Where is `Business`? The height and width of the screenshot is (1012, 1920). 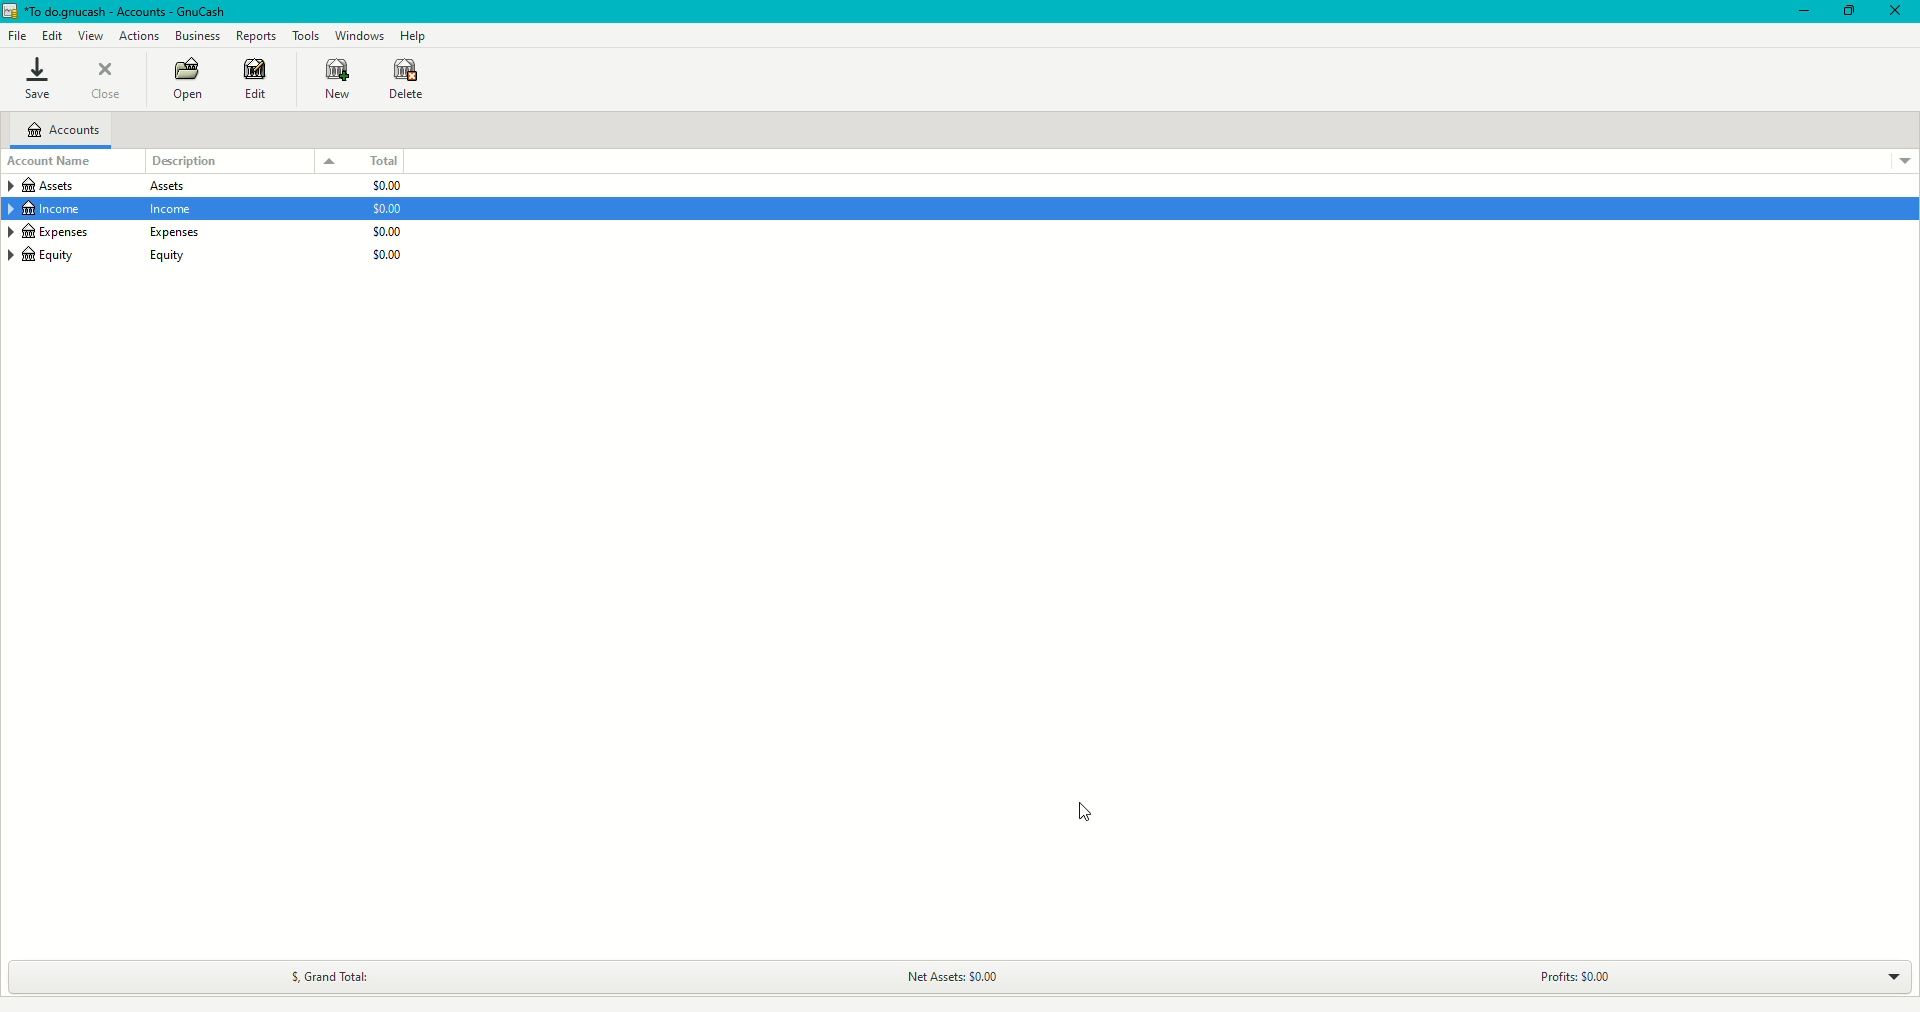 Business is located at coordinates (196, 36).